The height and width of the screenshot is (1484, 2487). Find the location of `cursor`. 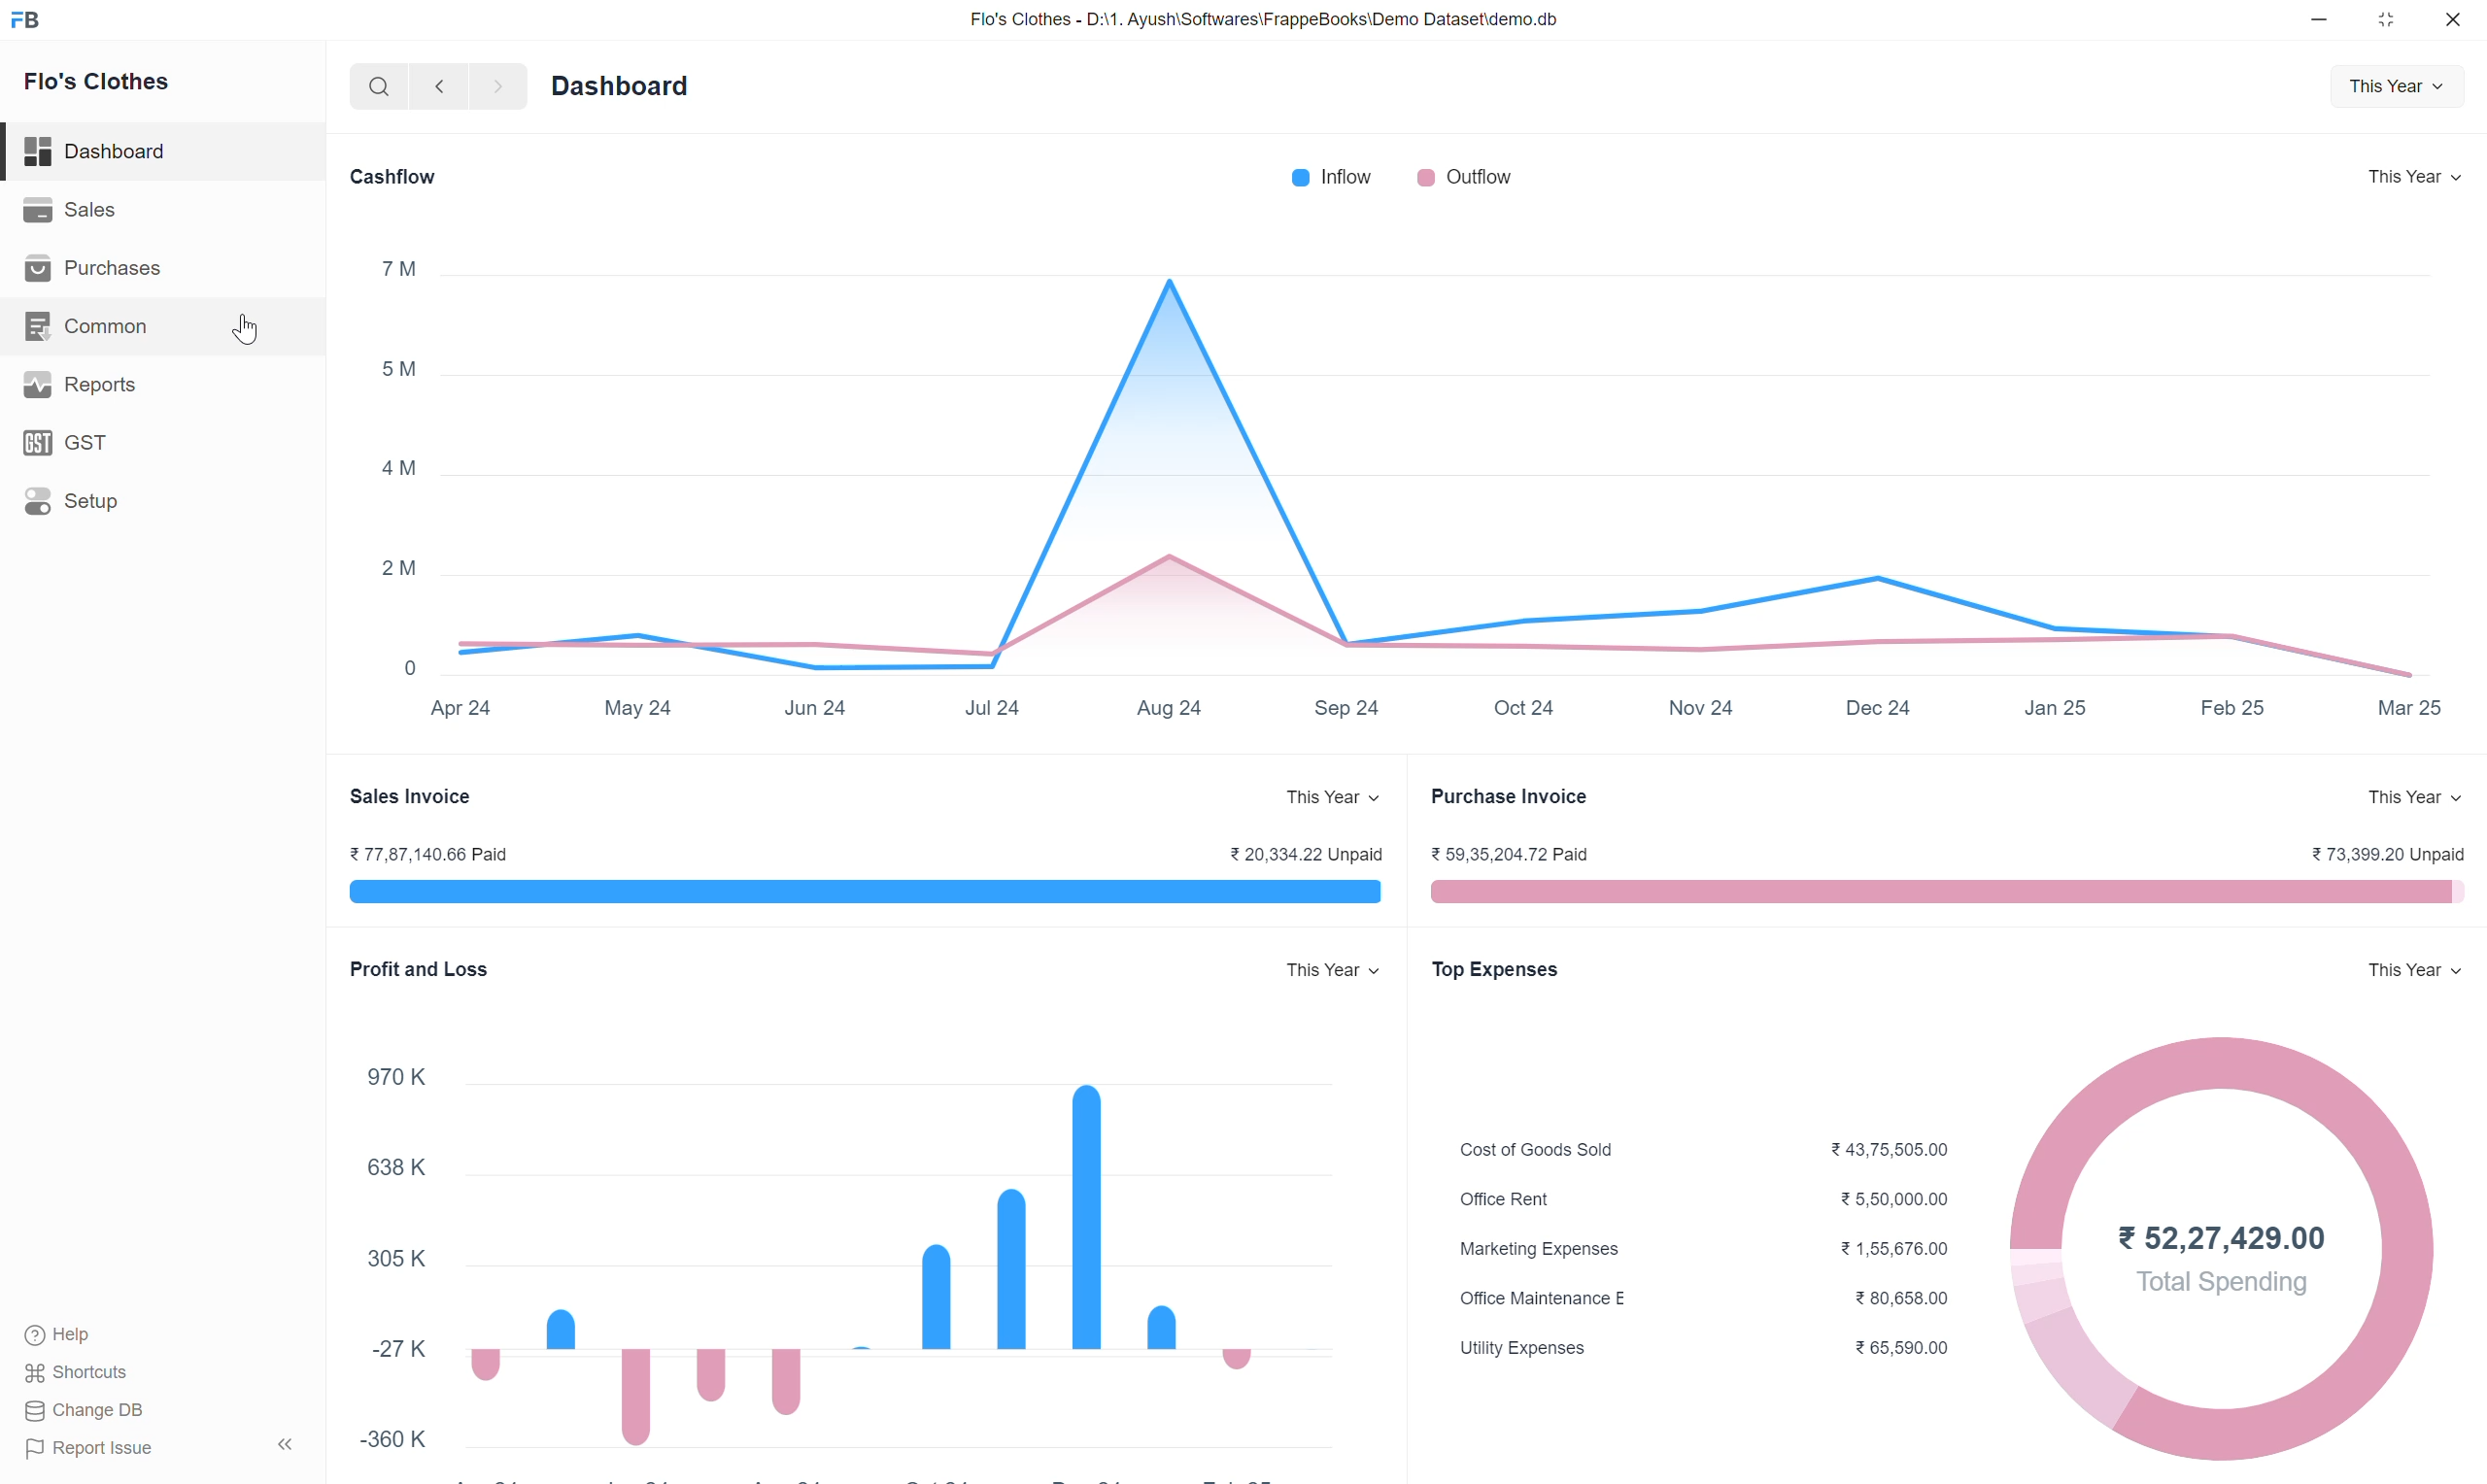

cursor is located at coordinates (245, 329).